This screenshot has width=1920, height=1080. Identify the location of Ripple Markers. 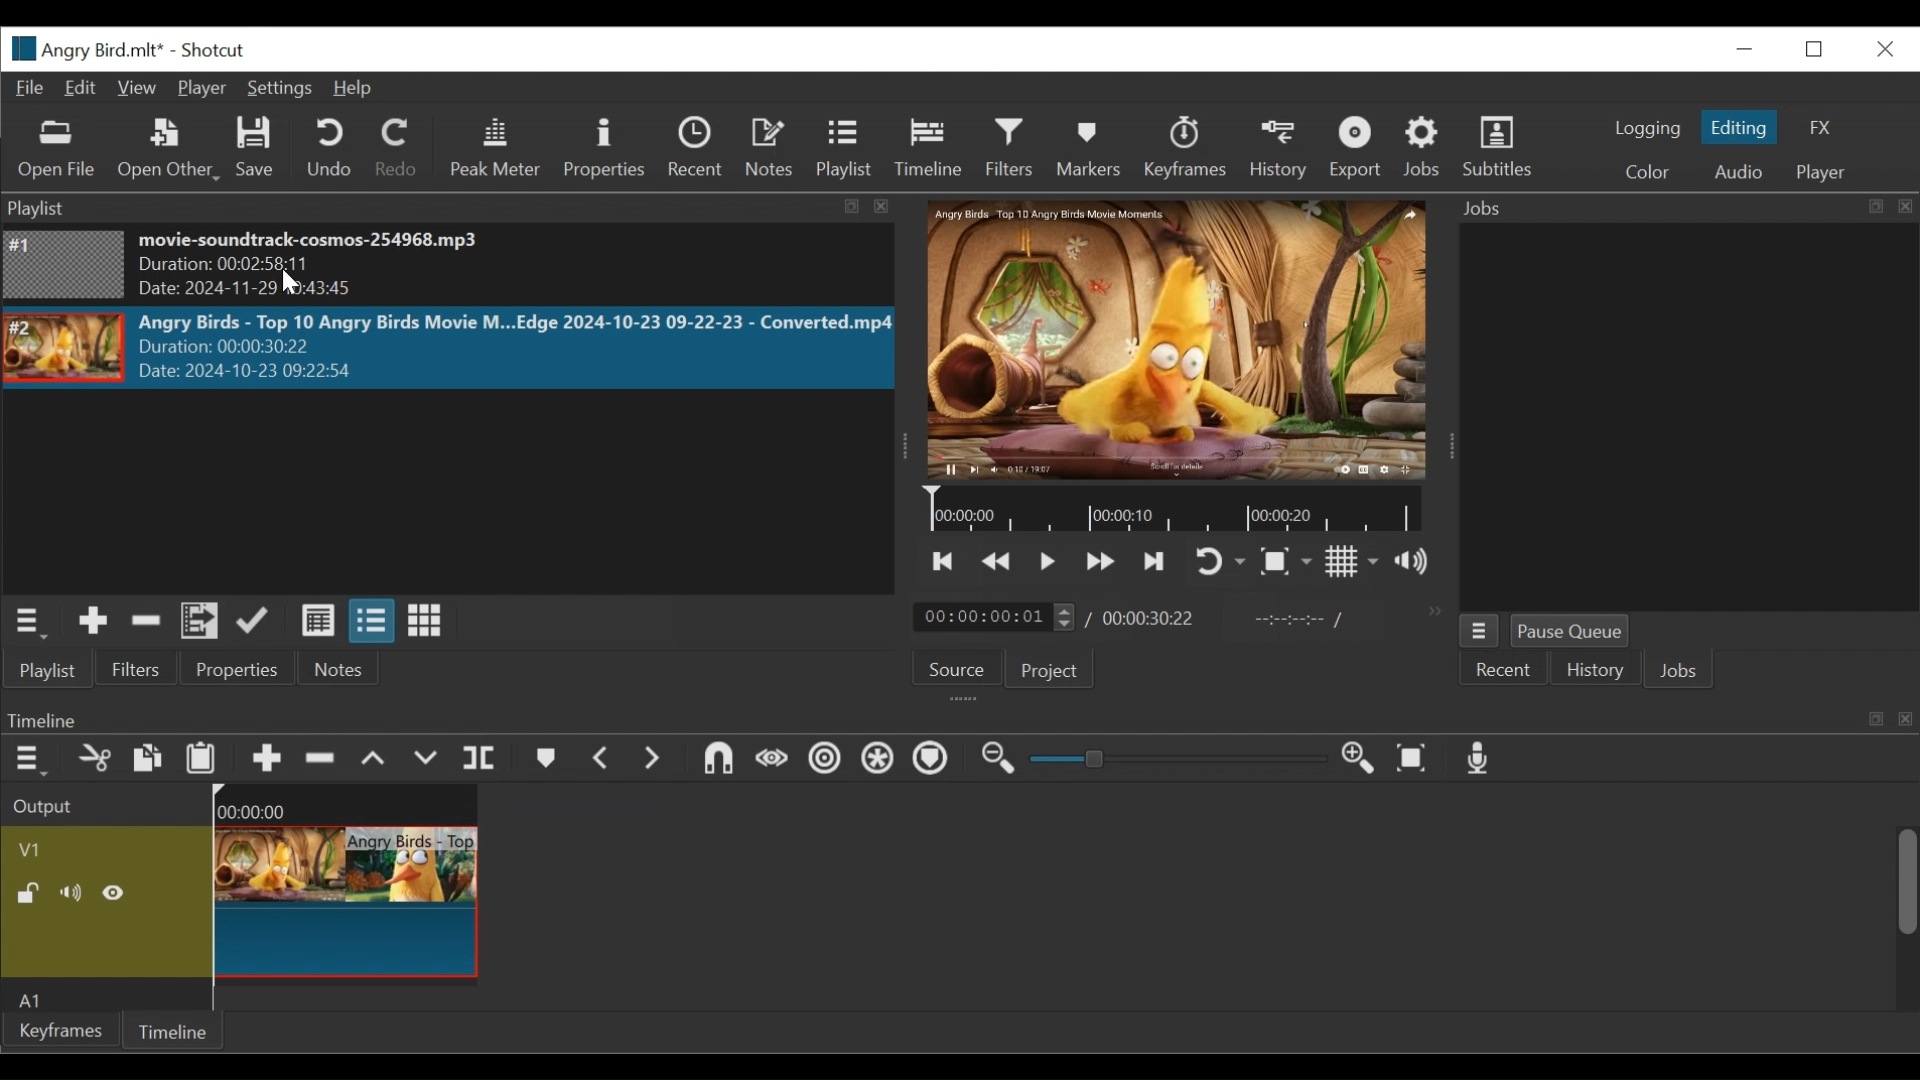
(931, 762).